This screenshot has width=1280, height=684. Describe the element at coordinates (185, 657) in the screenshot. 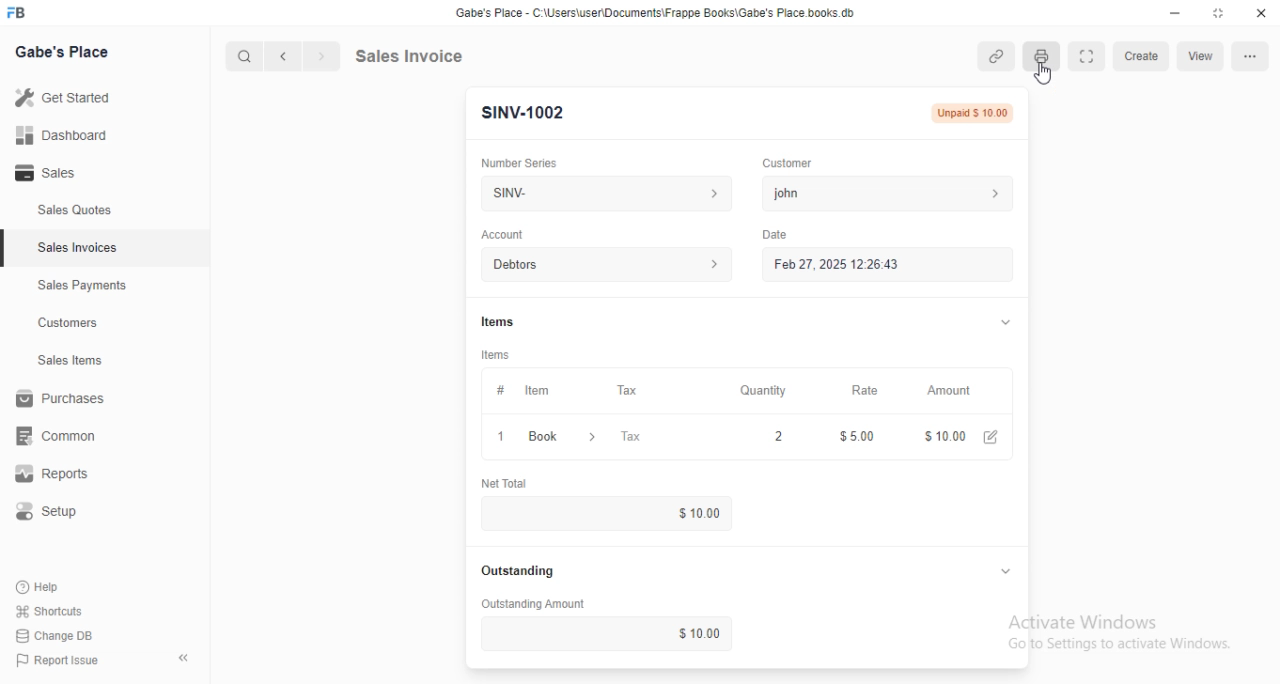

I see `toggle sidebar` at that location.